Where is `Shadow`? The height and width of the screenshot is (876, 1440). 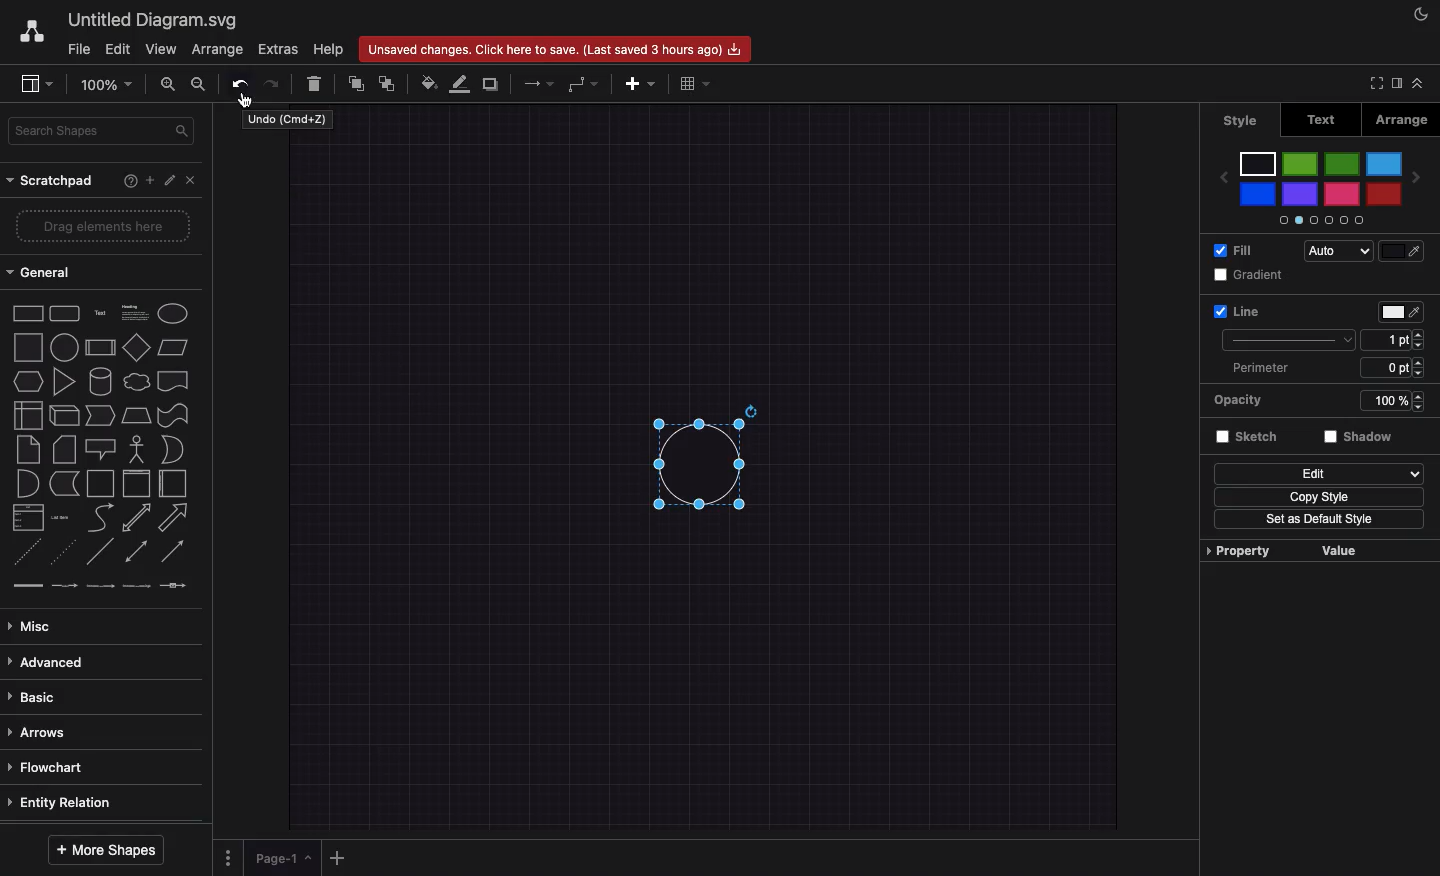
Shadow is located at coordinates (1362, 437).